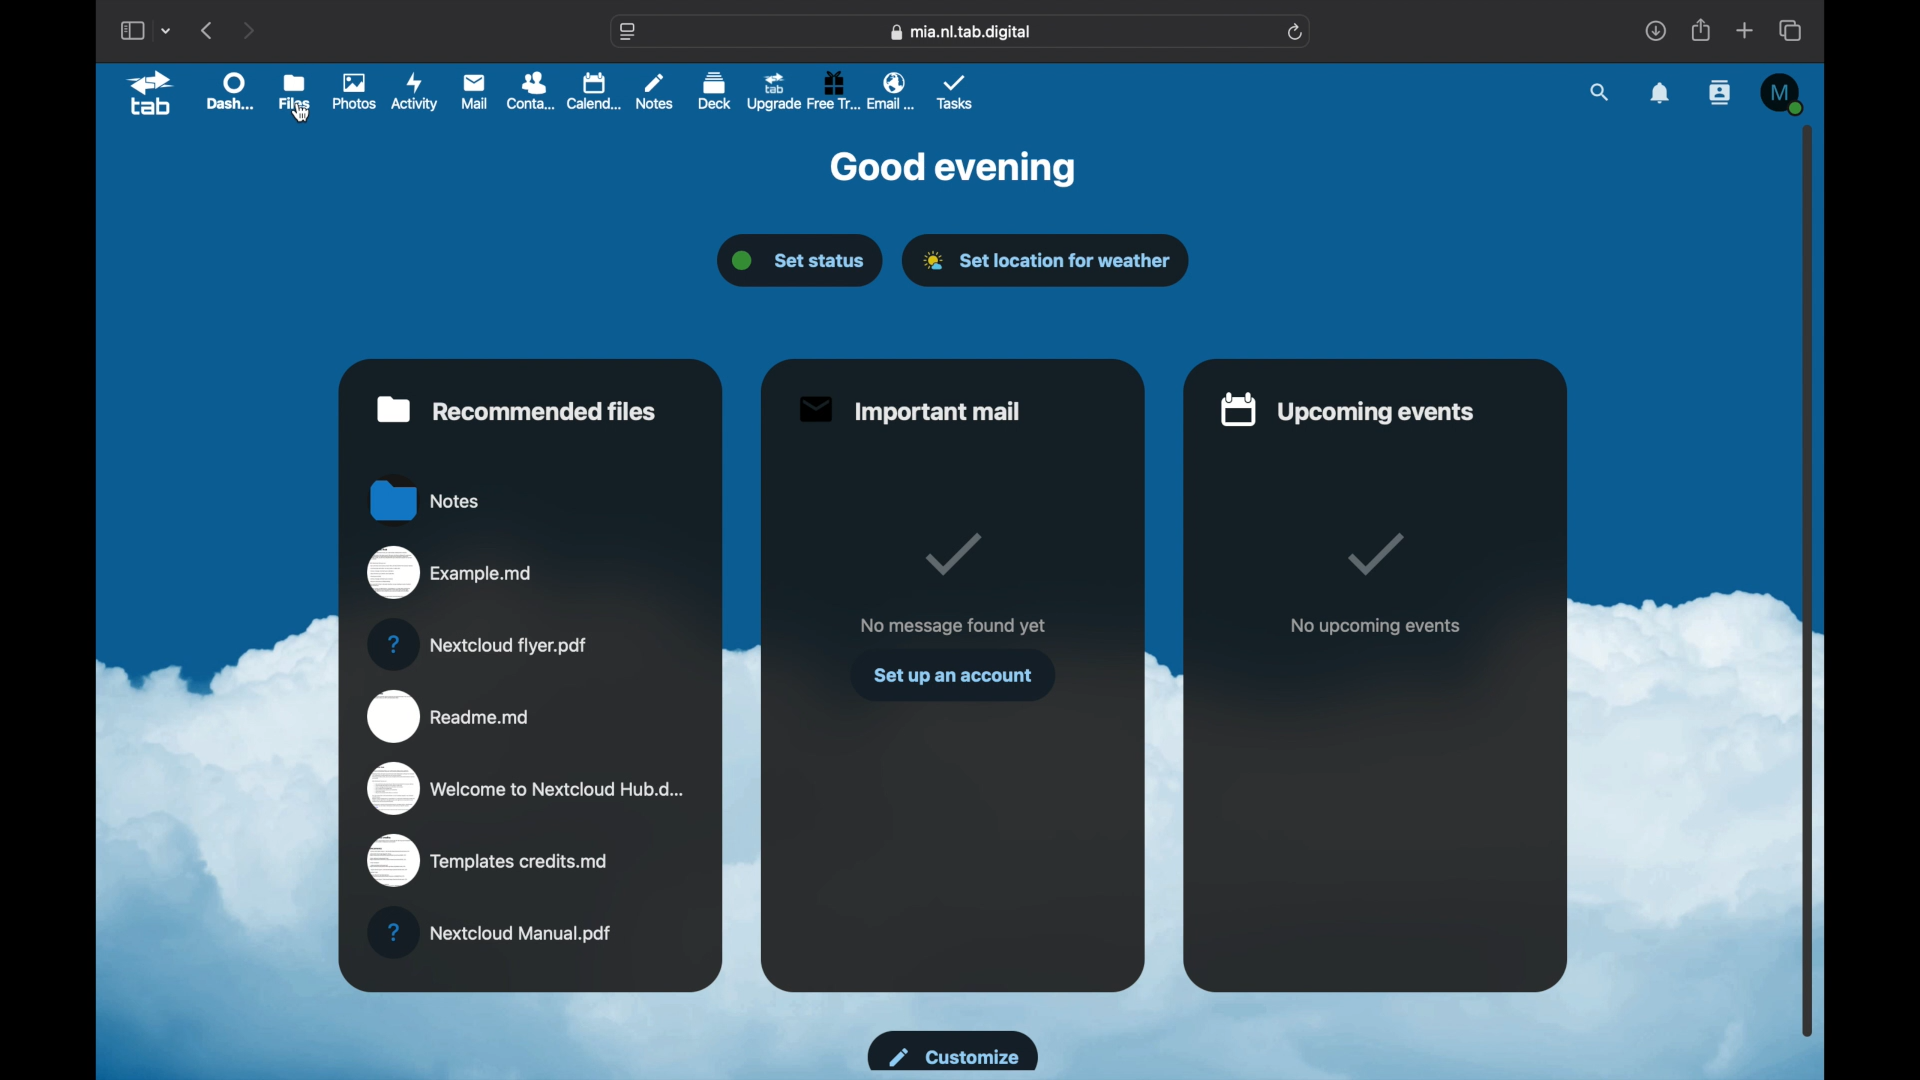 The image size is (1920, 1080). Describe the element at coordinates (834, 89) in the screenshot. I see `free trial` at that location.